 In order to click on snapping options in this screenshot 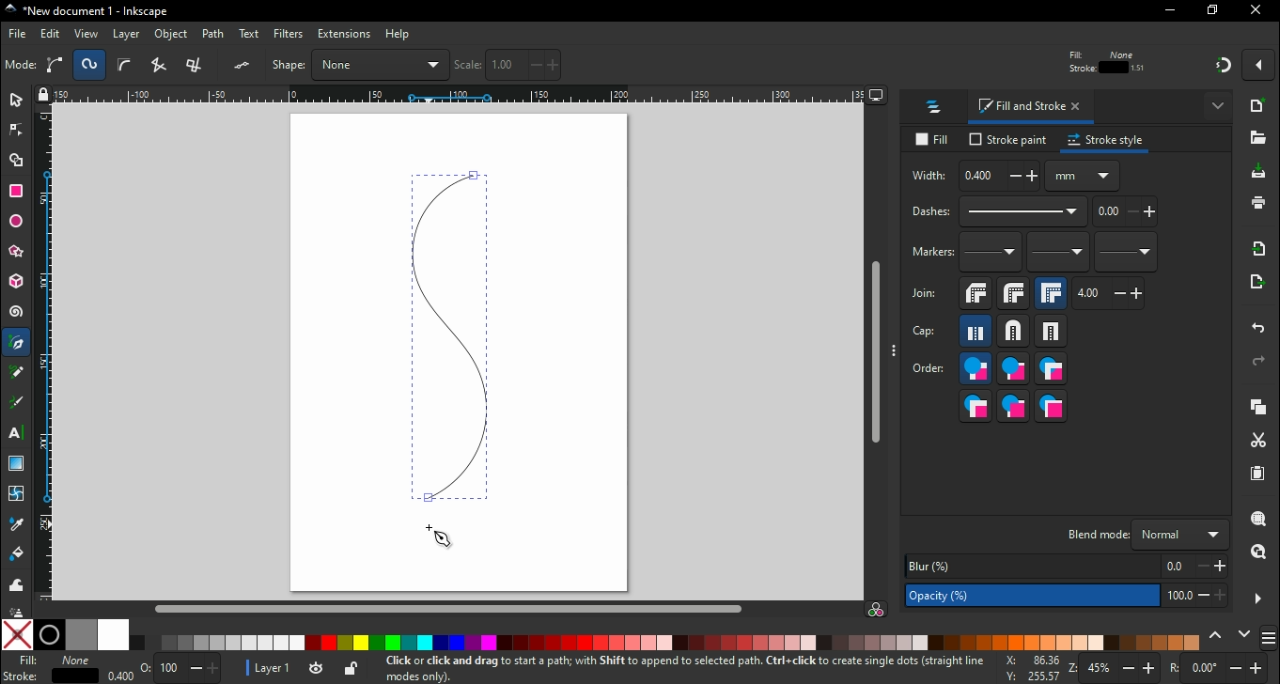, I will do `click(1259, 70)`.